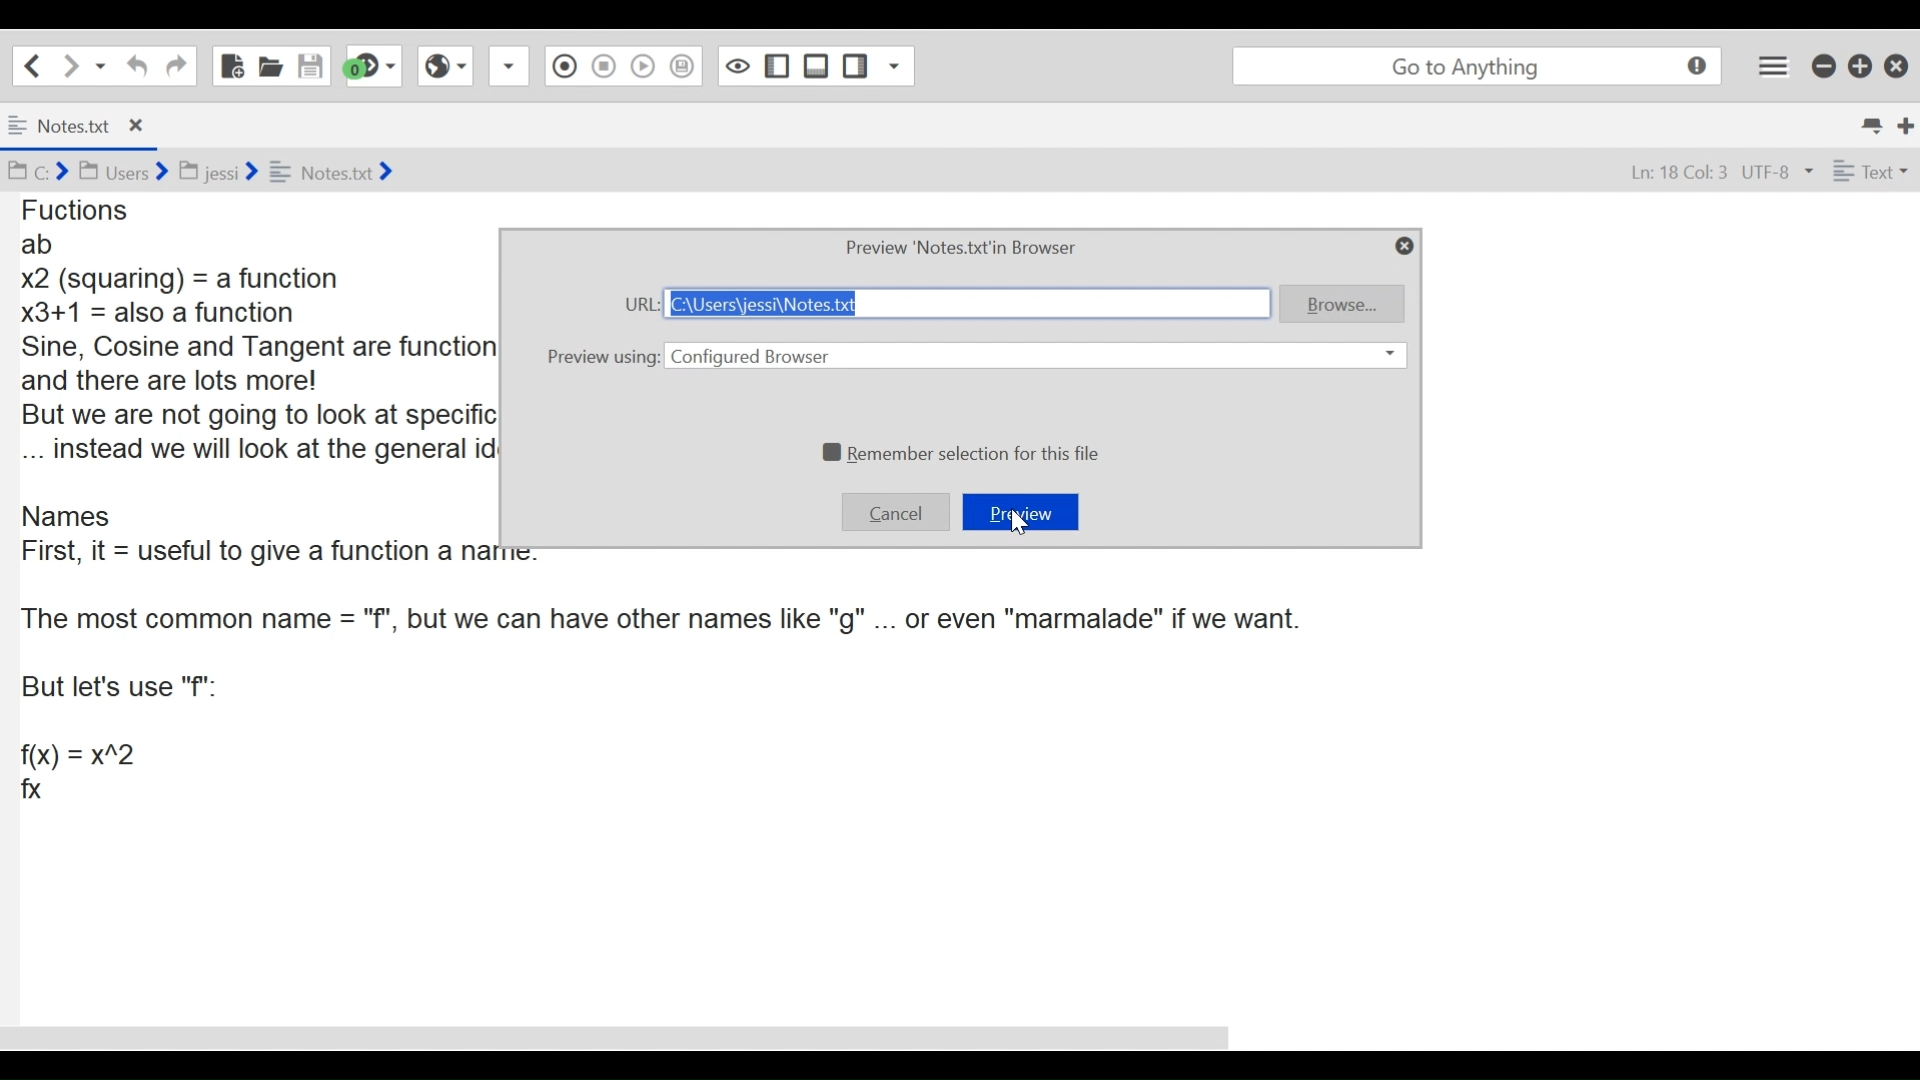 The image size is (1920, 1080). I want to click on Show specific Side Pane, so click(895, 66).